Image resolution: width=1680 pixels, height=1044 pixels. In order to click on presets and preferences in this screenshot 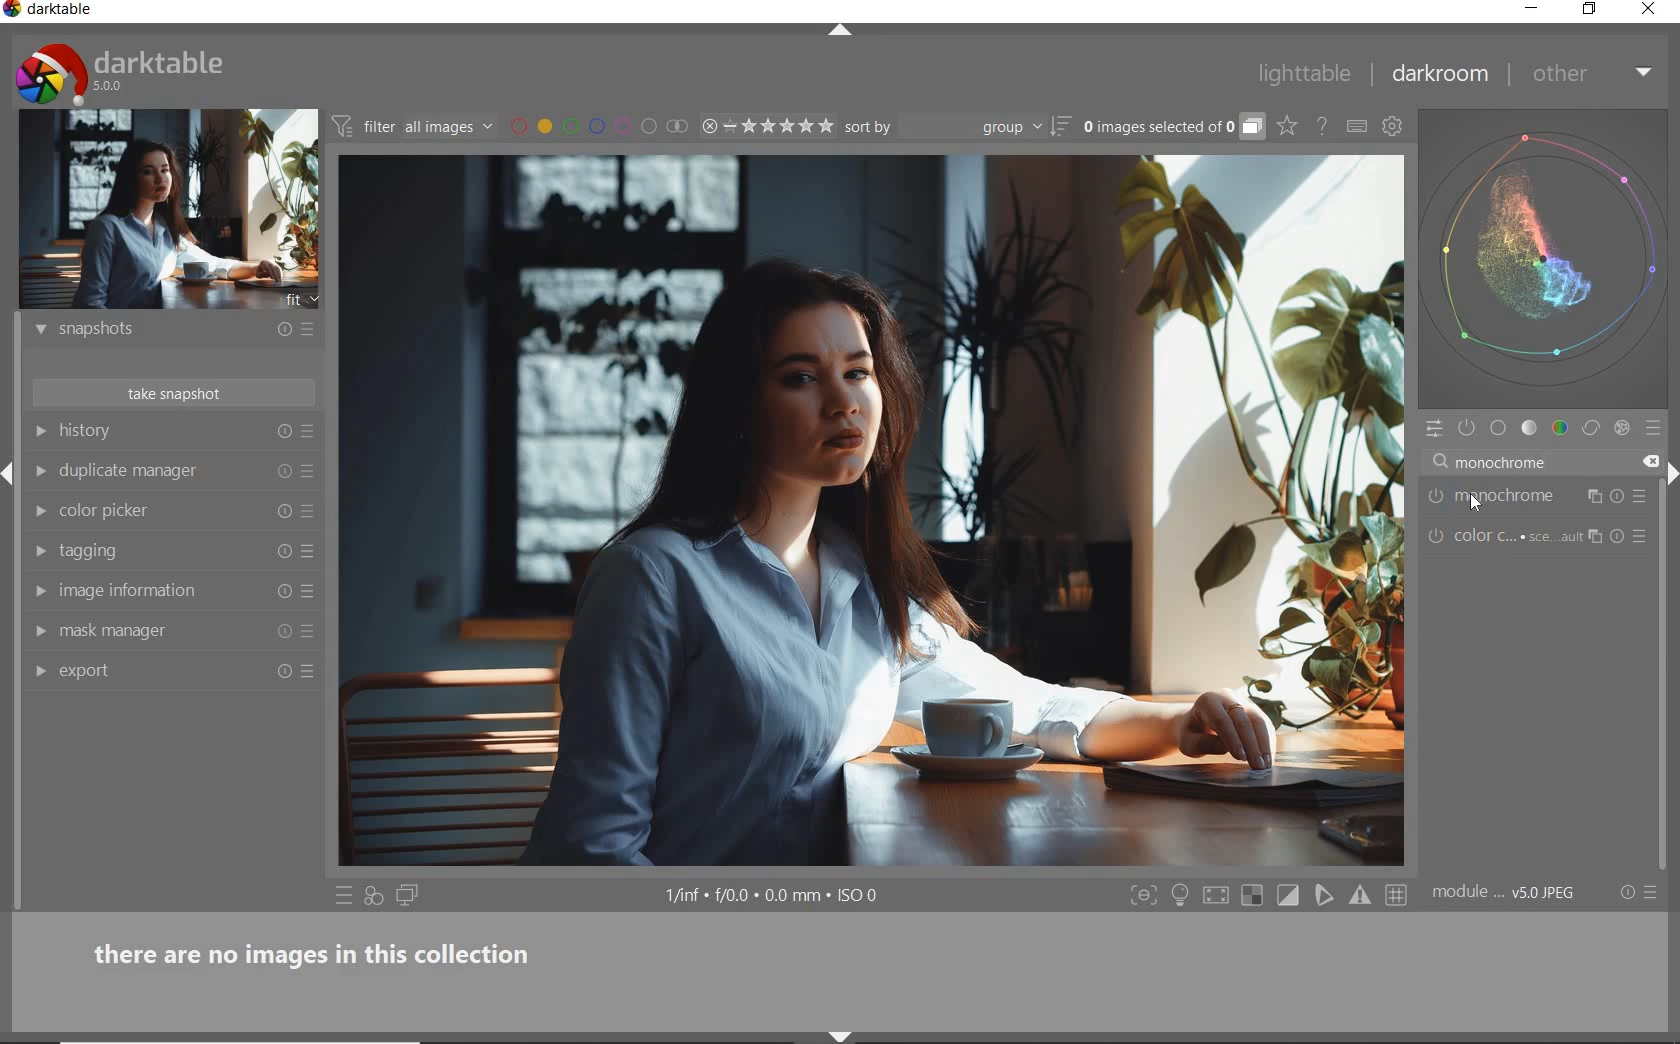, I will do `click(307, 432)`.